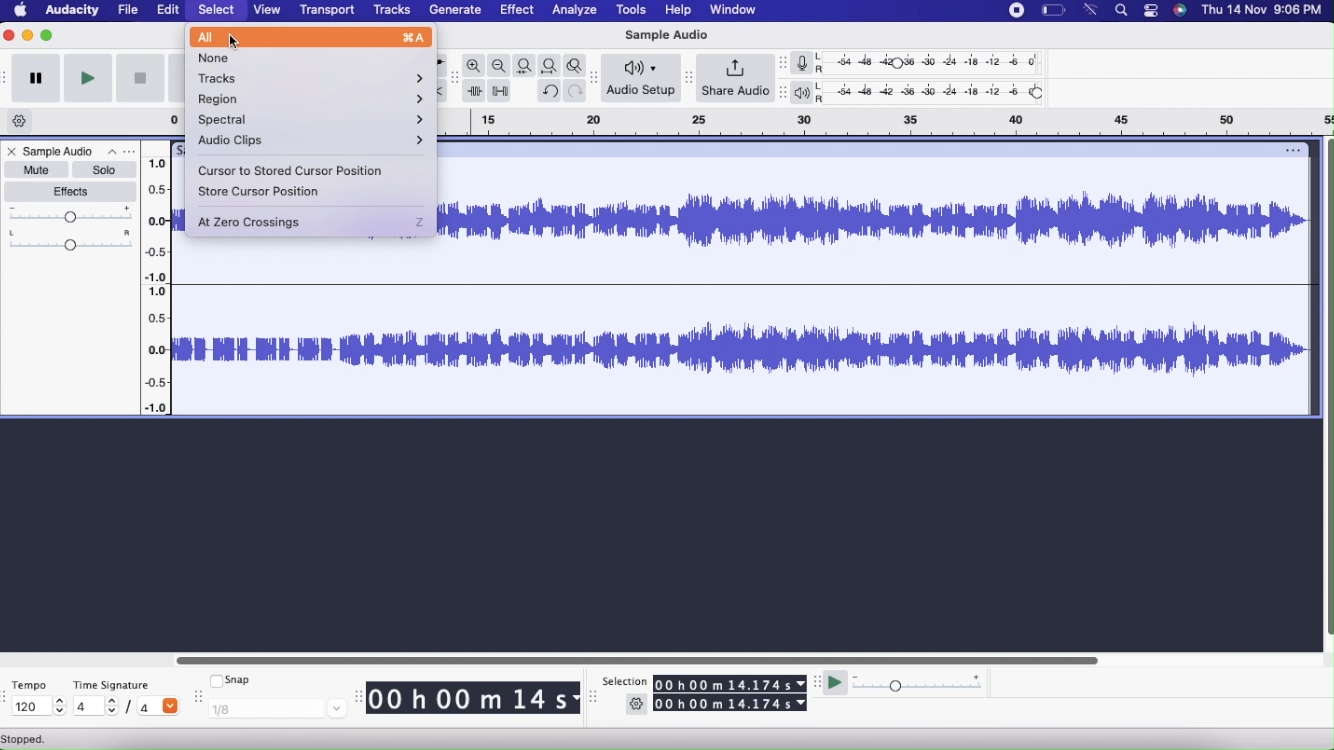 Image resolution: width=1334 pixels, height=750 pixels. What do you see at coordinates (391, 10) in the screenshot?
I see `Tracks` at bounding box center [391, 10].